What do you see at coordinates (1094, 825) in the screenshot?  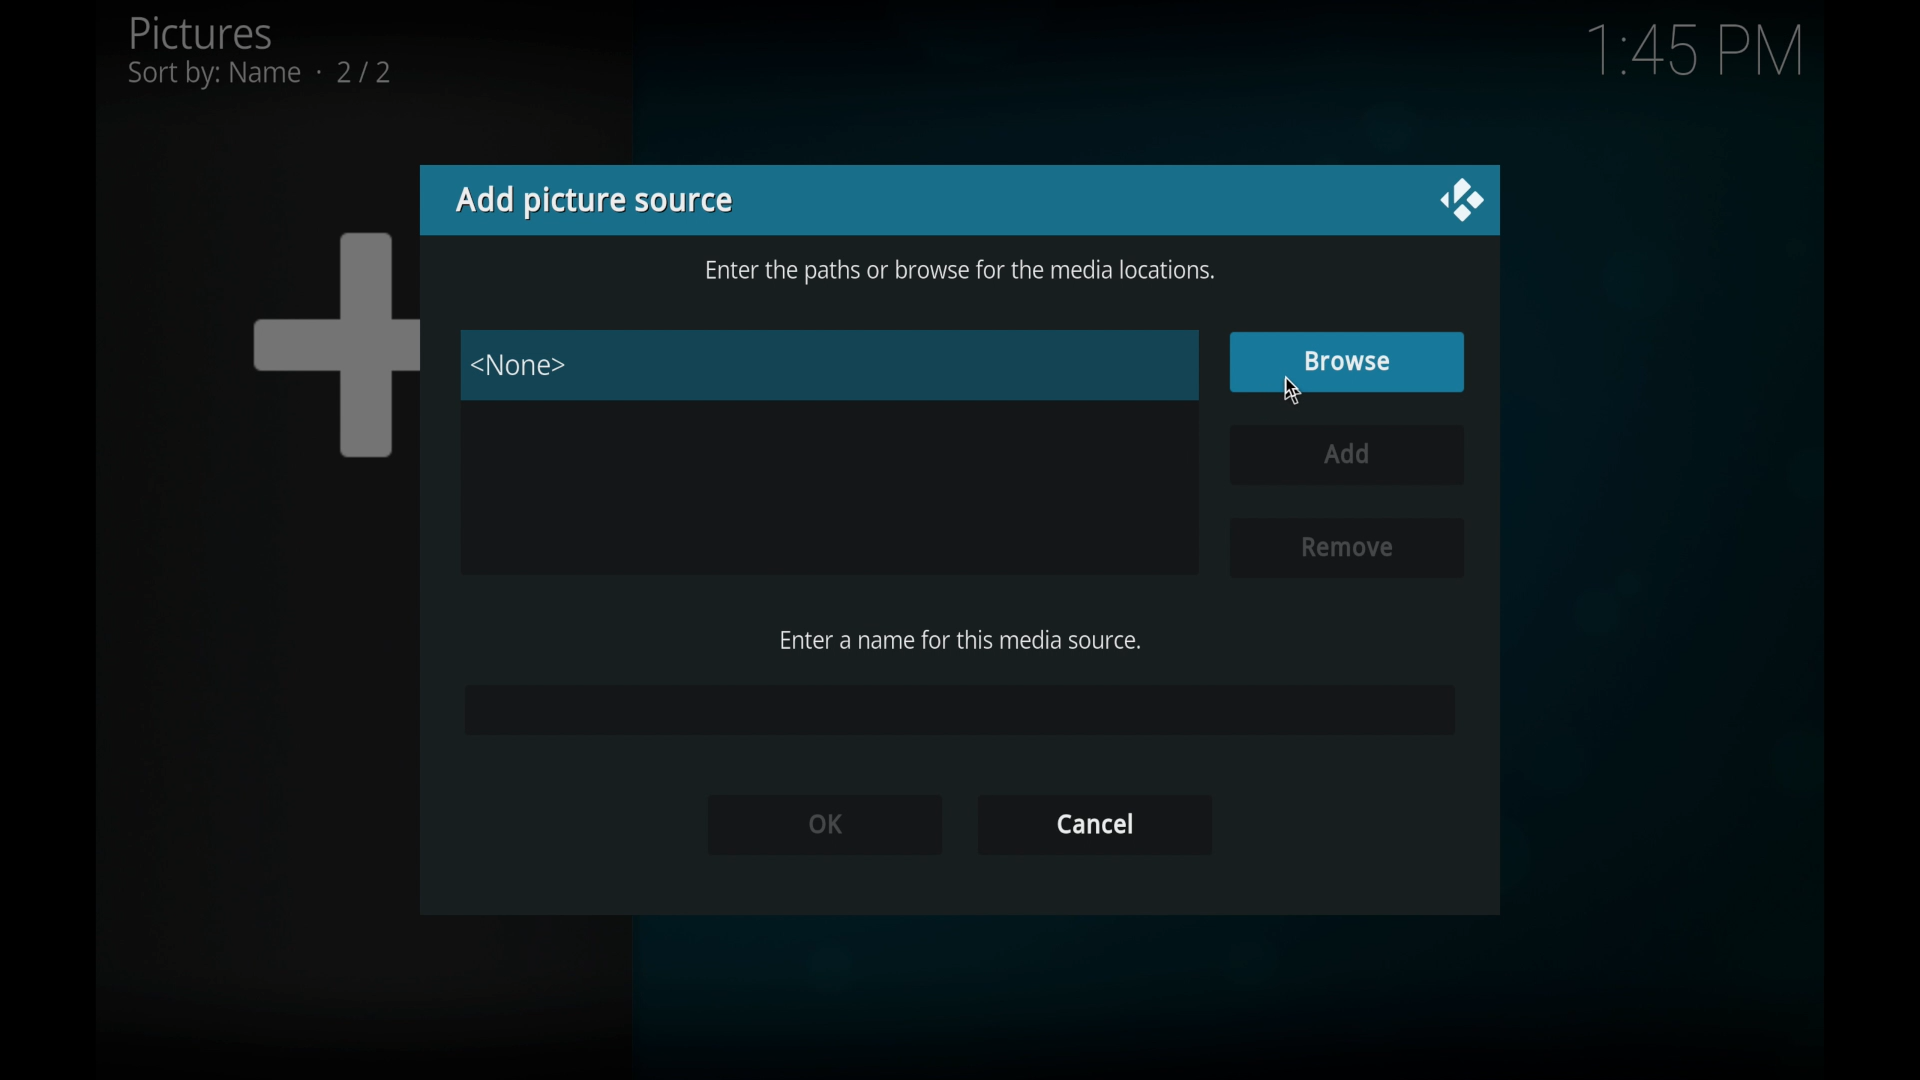 I see `cancel` at bounding box center [1094, 825].